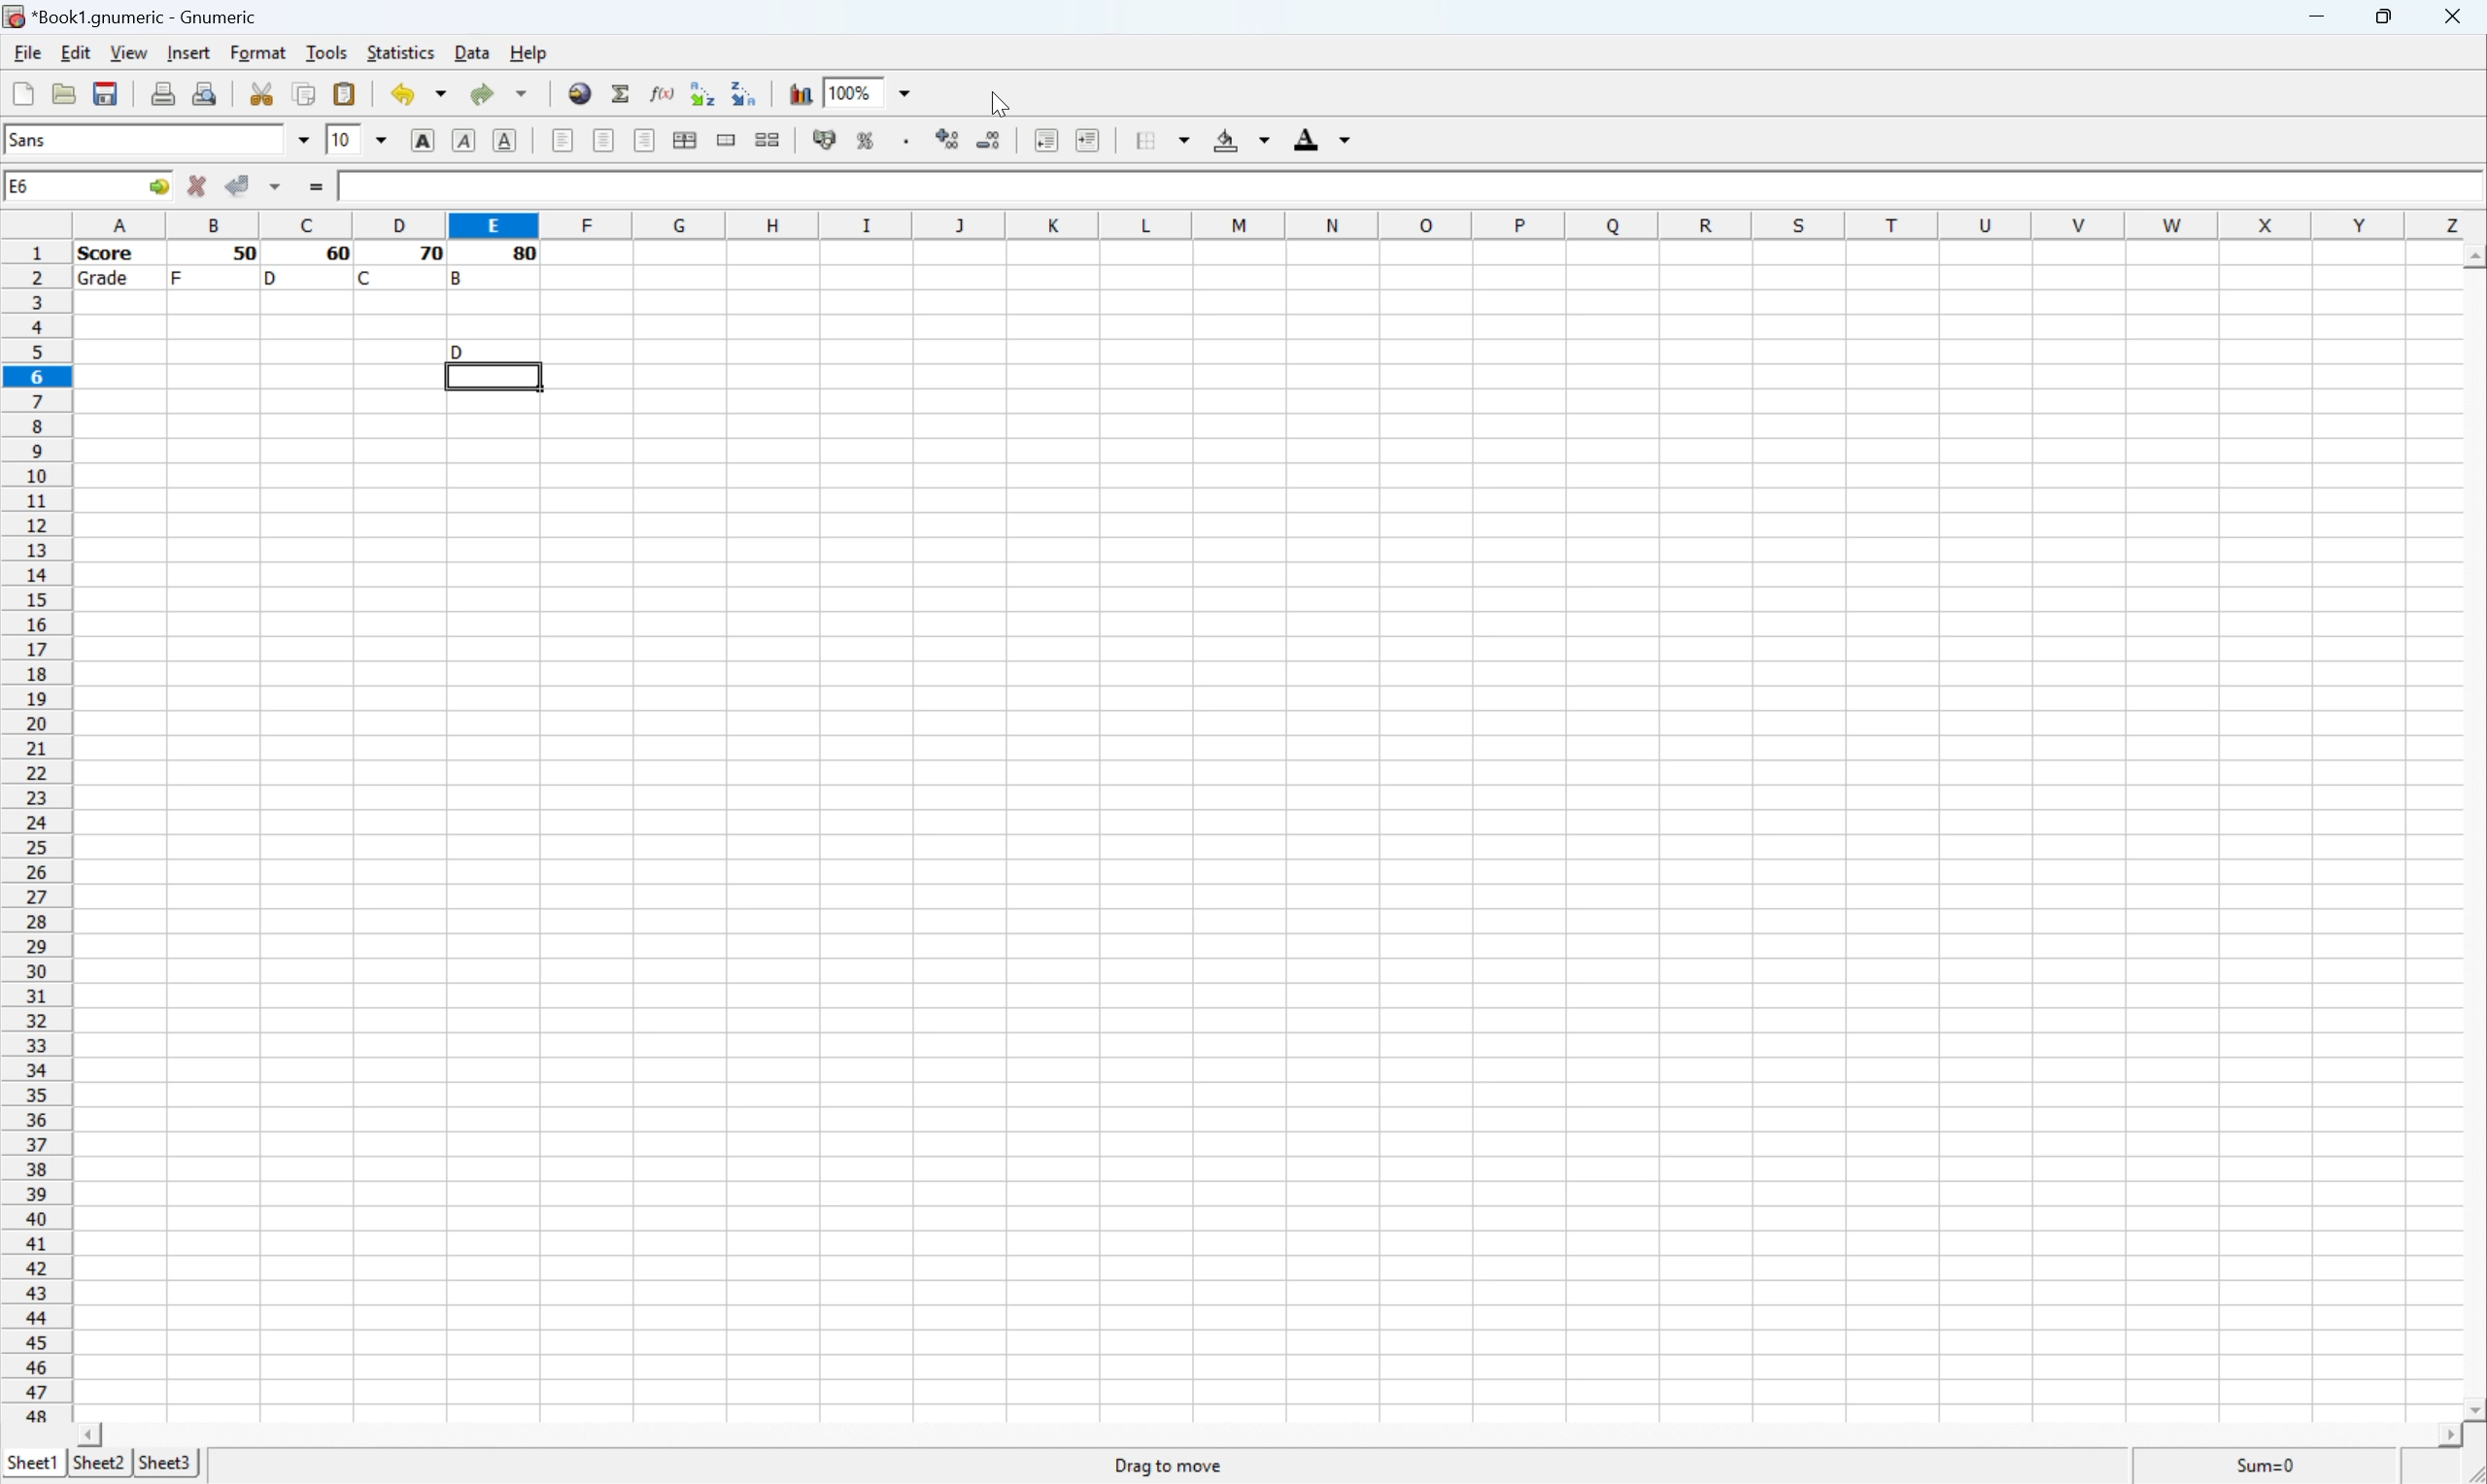  What do you see at coordinates (187, 54) in the screenshot?
I see `Insert` at bounding box center [187, 54].